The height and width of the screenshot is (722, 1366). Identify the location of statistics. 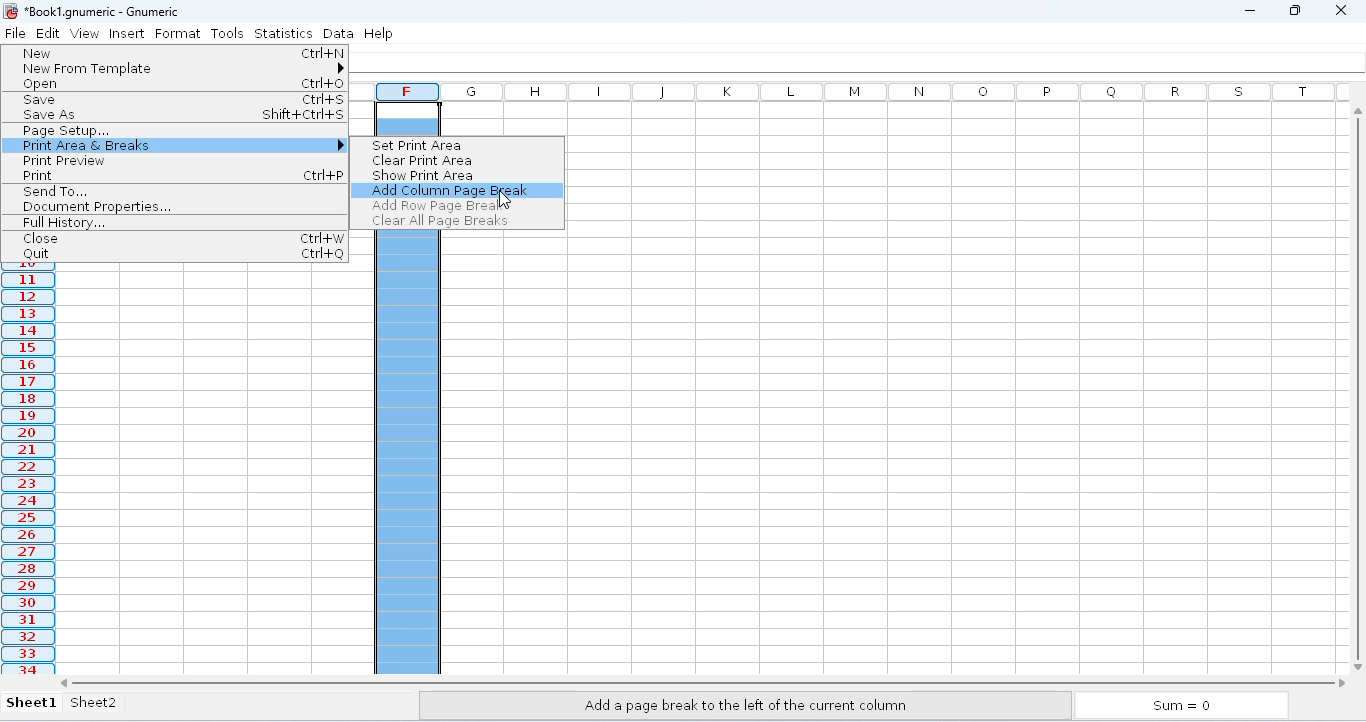
(284, 32).